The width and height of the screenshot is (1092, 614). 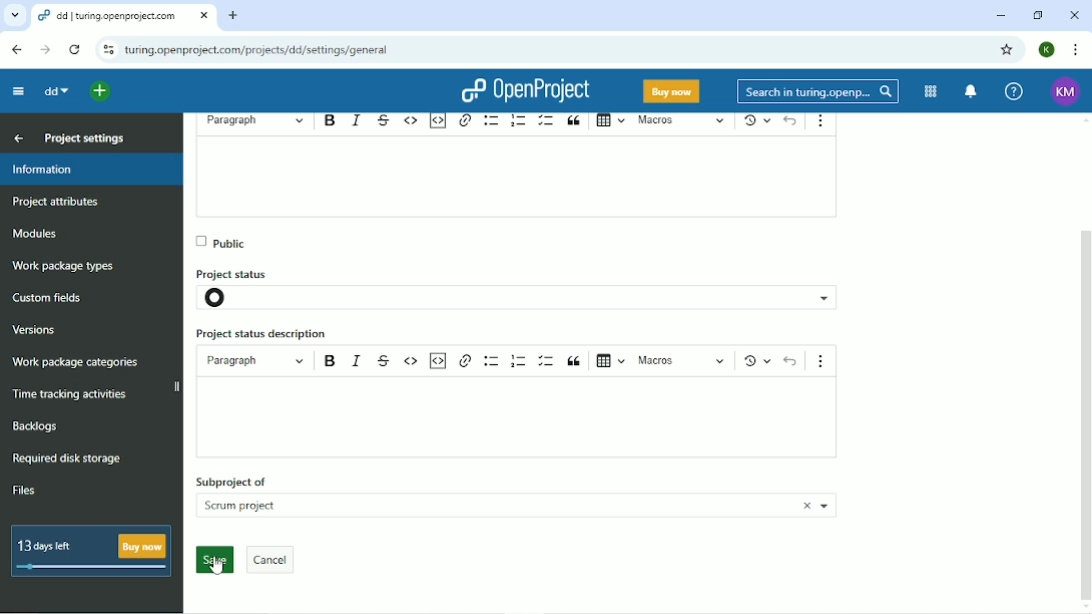 What do you see at coordinates (680, 121) in the screenshot?
I see `Macros` at bounding box center [680, 121].